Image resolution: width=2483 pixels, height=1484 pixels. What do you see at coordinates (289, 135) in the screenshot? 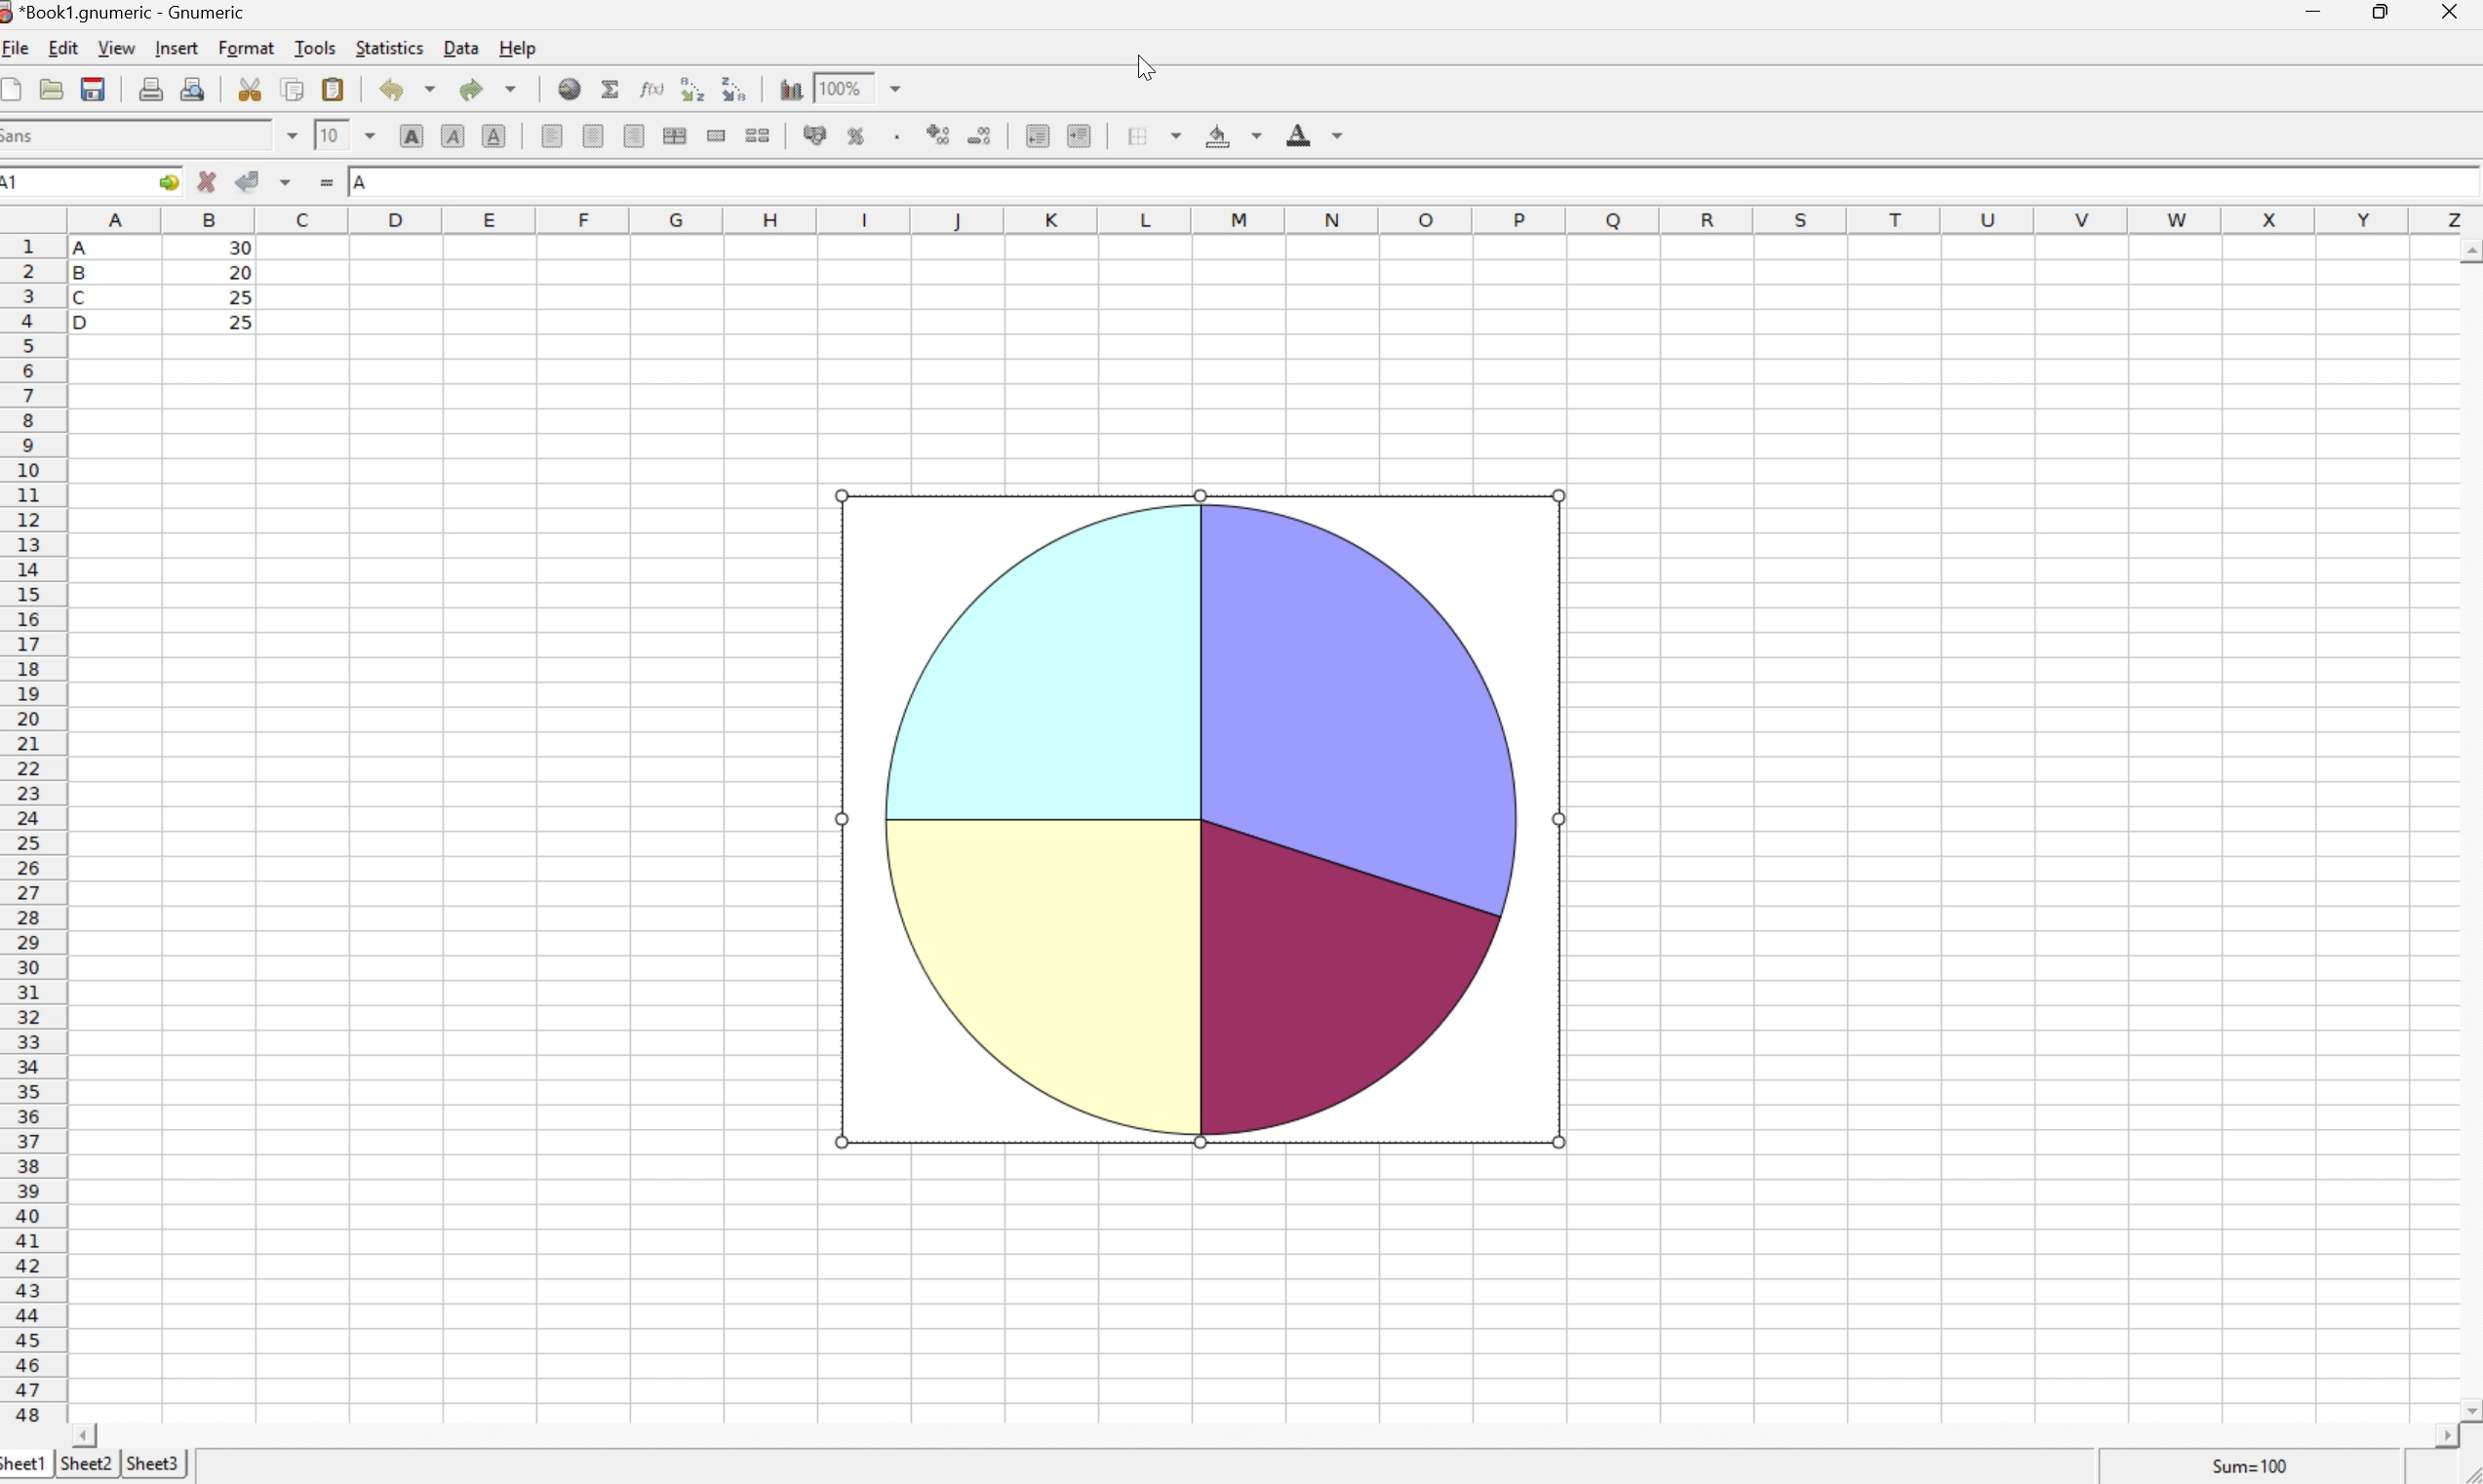
I see `Drop Down` at bounding box center [289, 135].